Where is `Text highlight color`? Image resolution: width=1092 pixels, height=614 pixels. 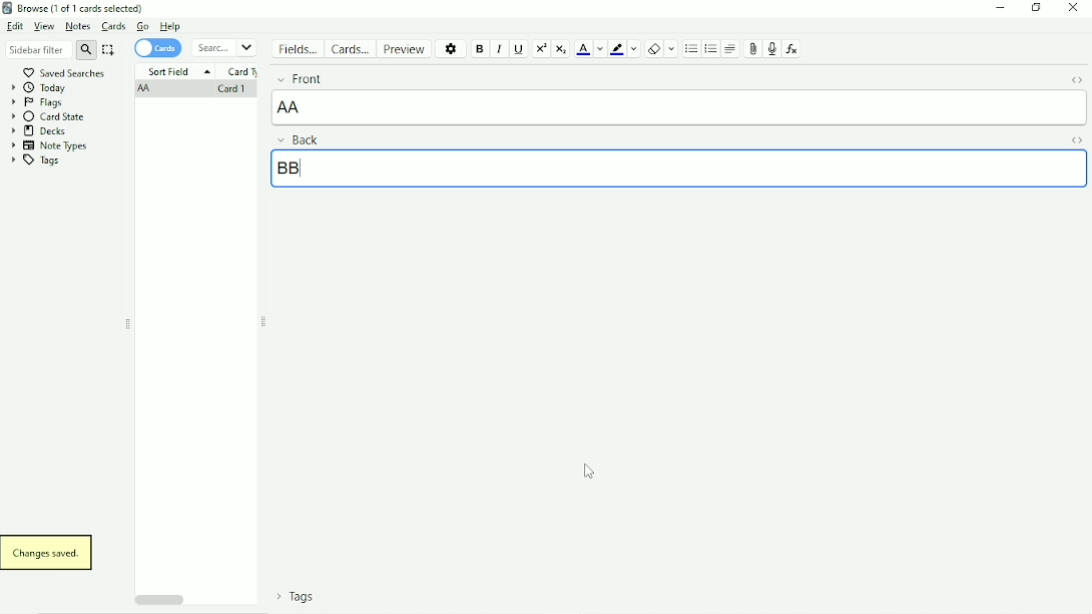
Text highlight color is located at coordinates (617, 49).